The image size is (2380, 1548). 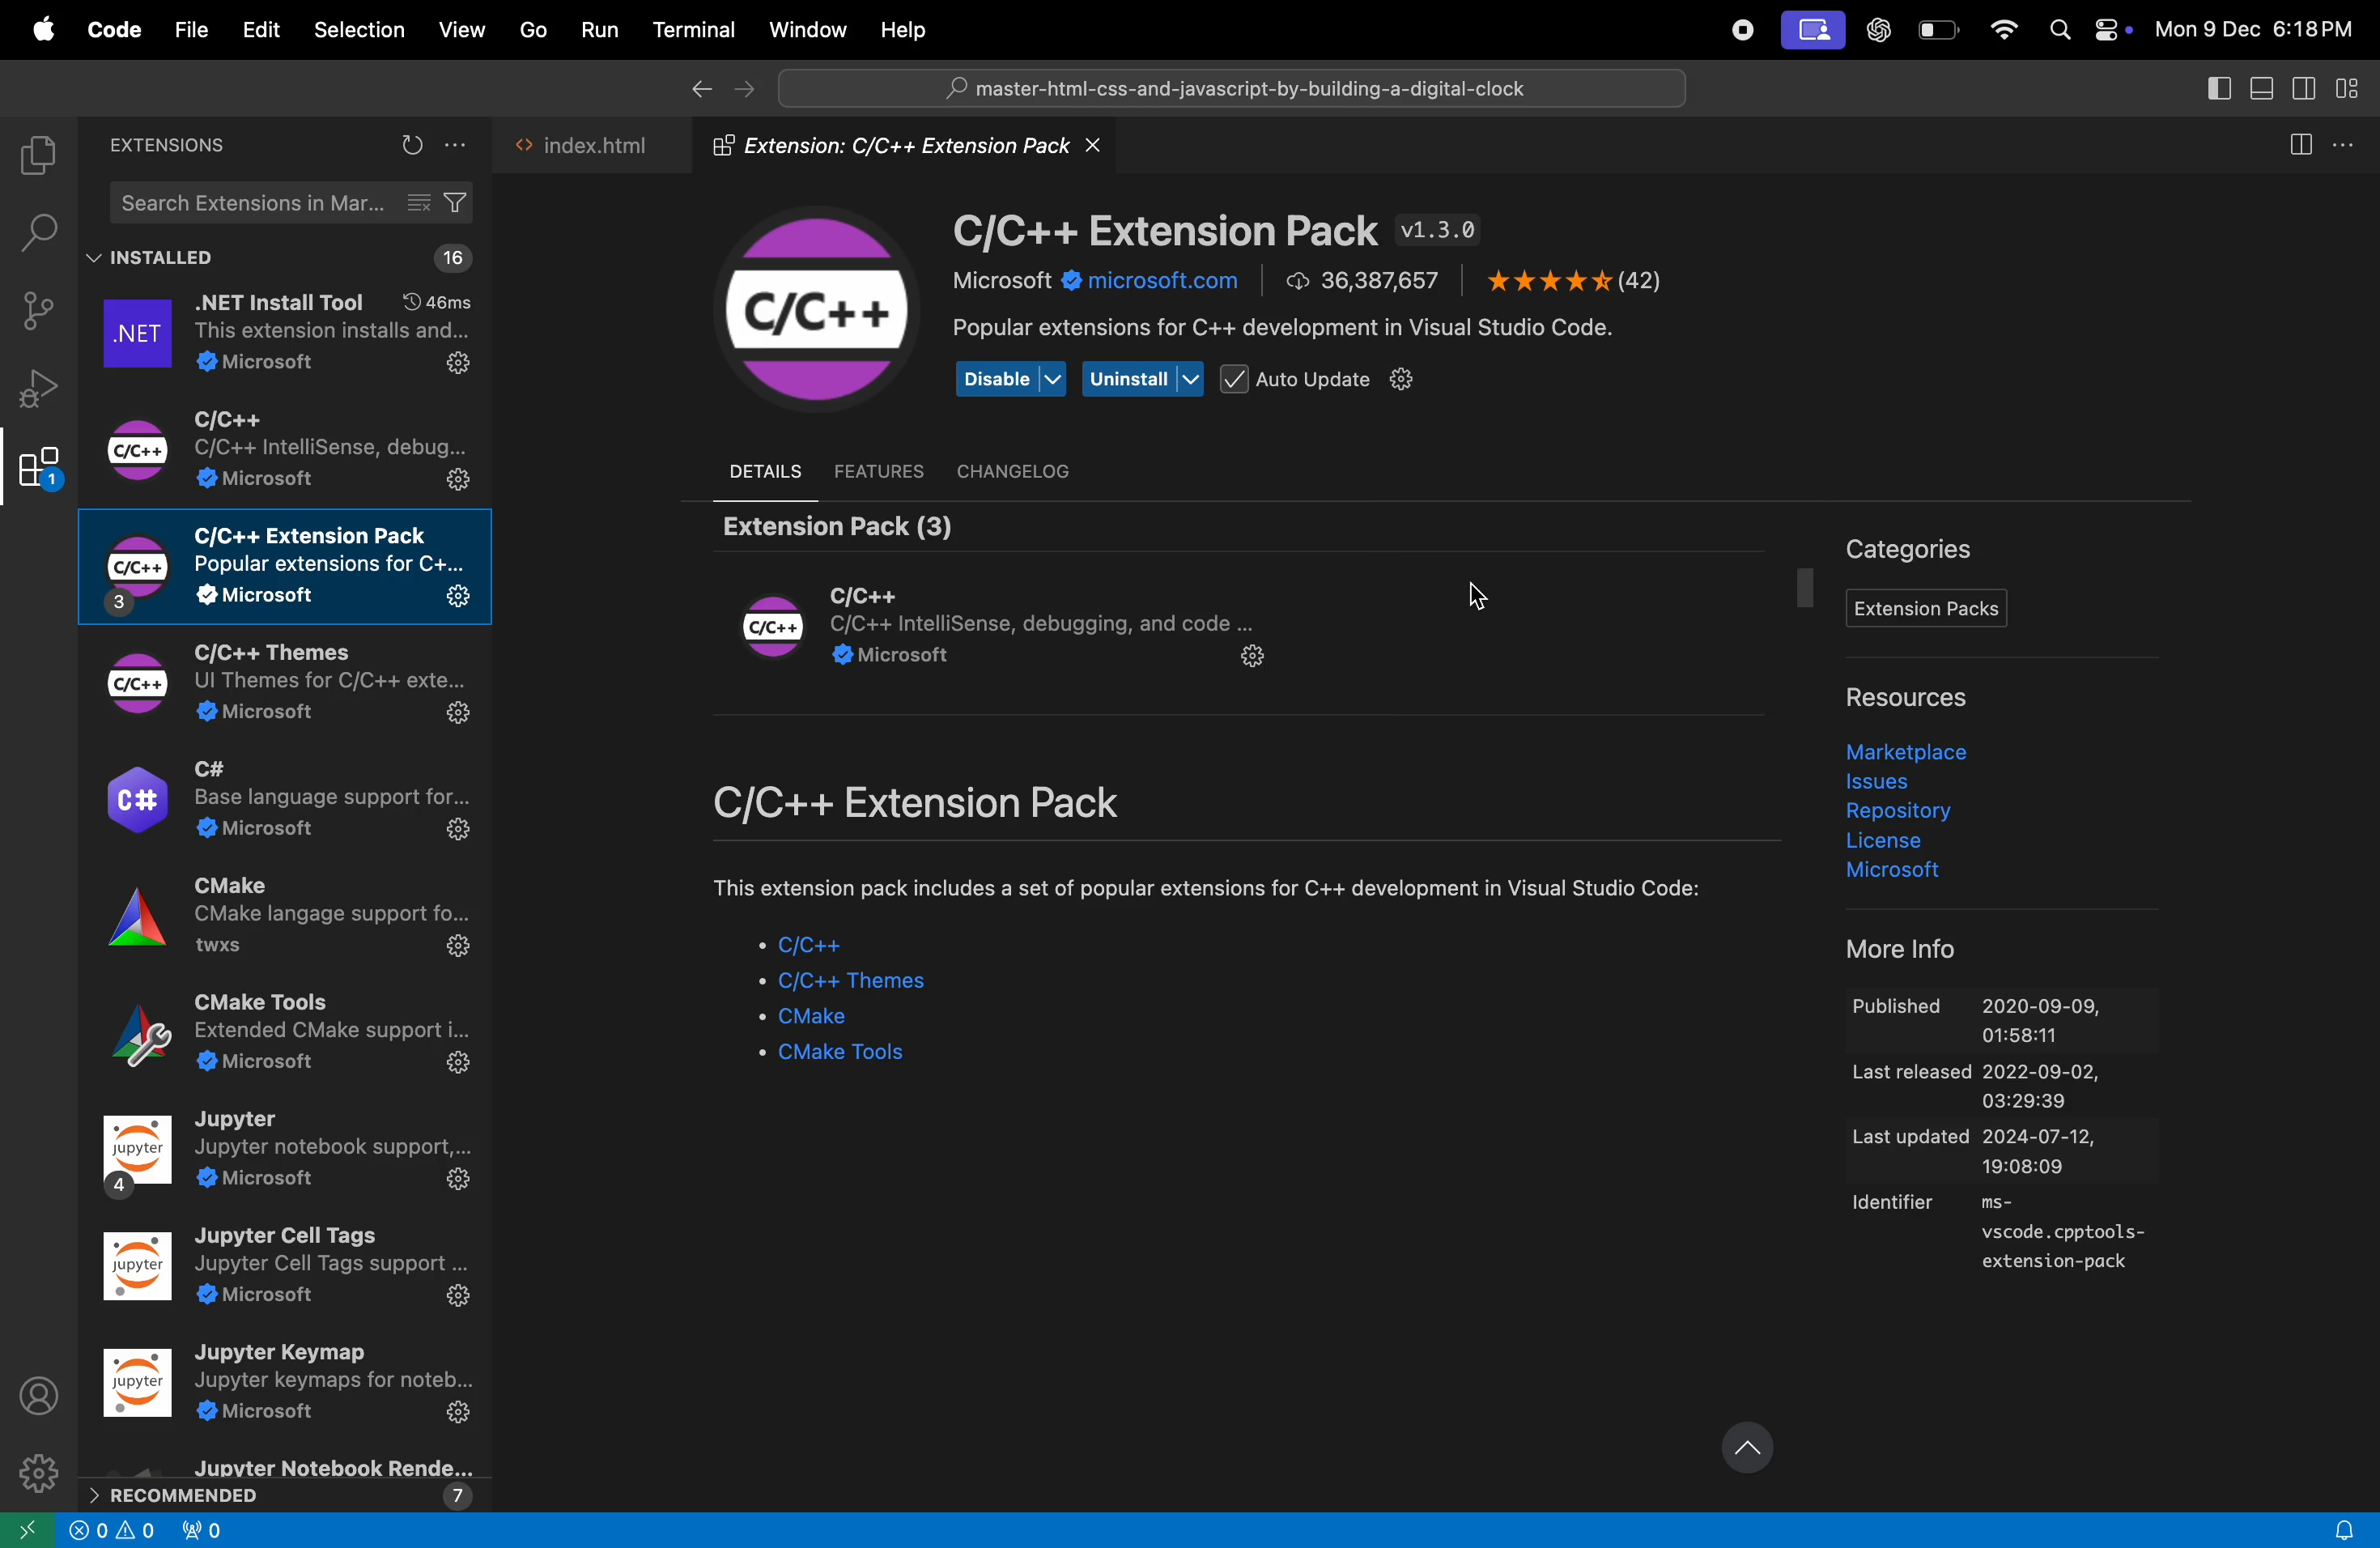 I want to click on Cmake tools, so click(x=860, y=1057).